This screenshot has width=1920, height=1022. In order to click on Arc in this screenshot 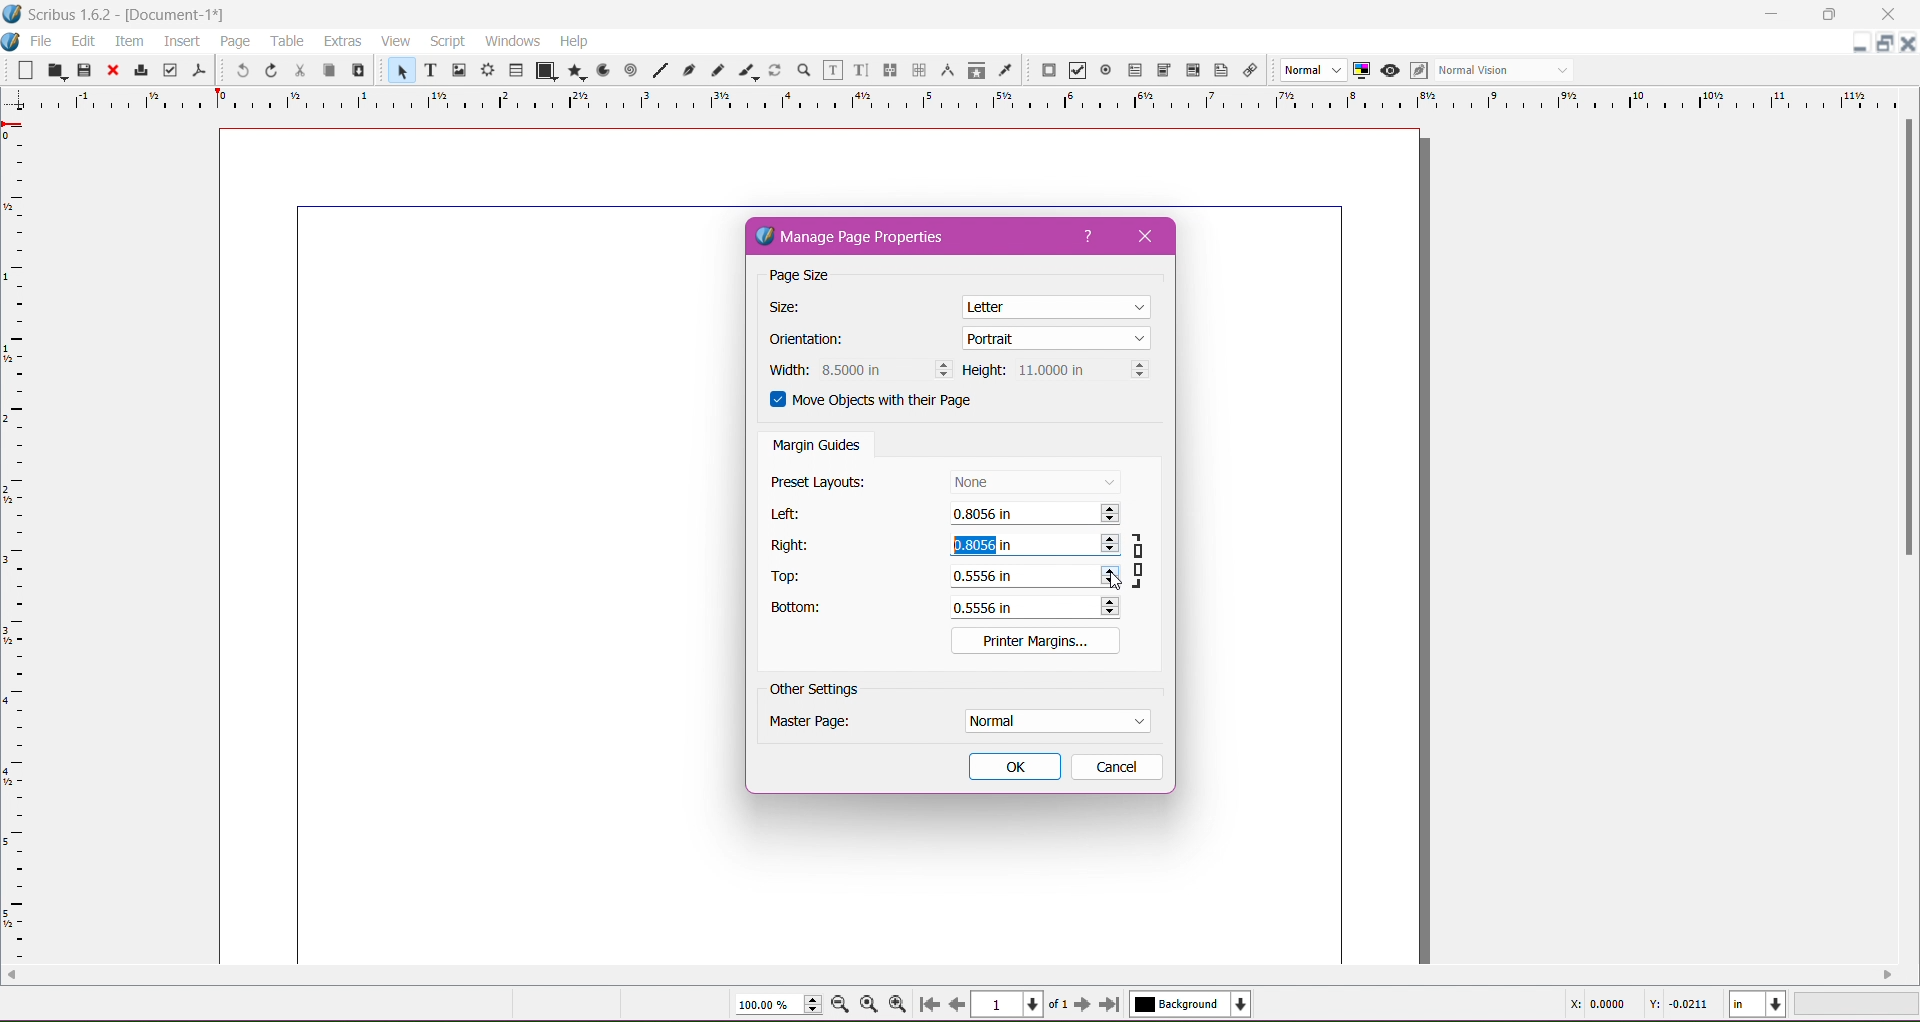, I will do `click(602, 70)`.